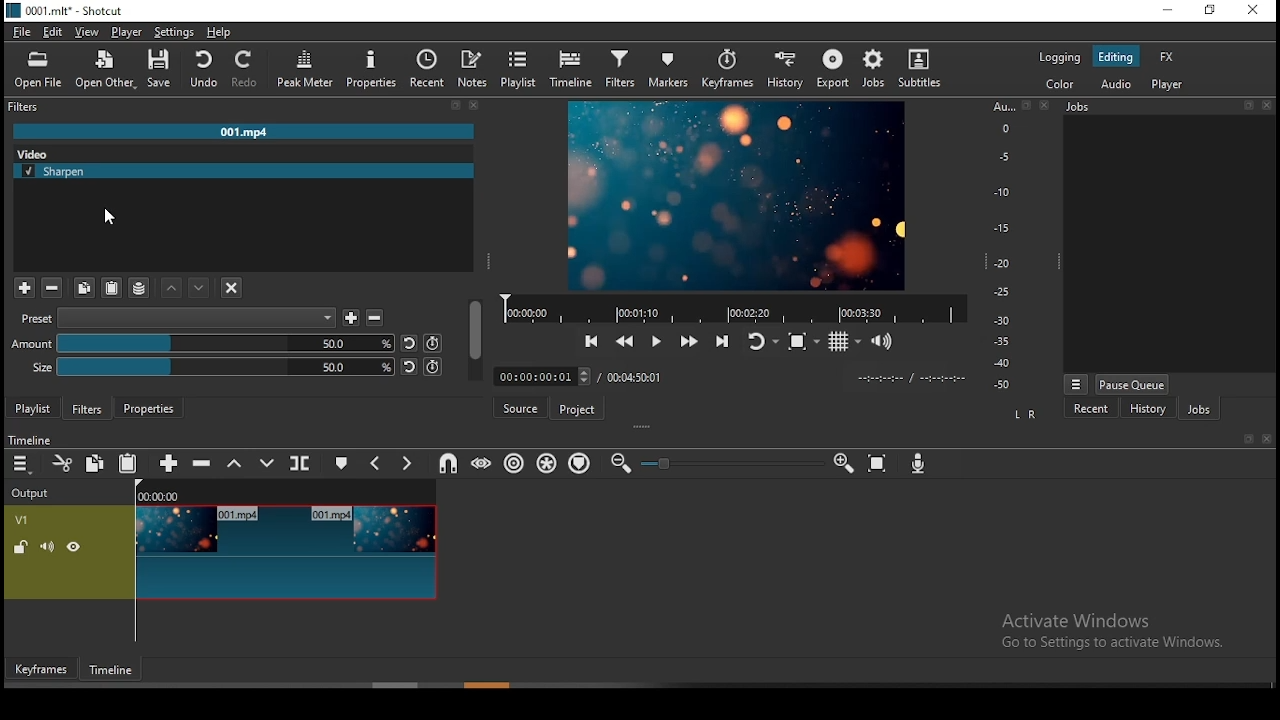 Image resolution: width=1280 pixels, height=720 pixels. What do you see at coordinates (543, 376) in the screenshot?
I see `elapsed time` at bounding box center [543, 376].